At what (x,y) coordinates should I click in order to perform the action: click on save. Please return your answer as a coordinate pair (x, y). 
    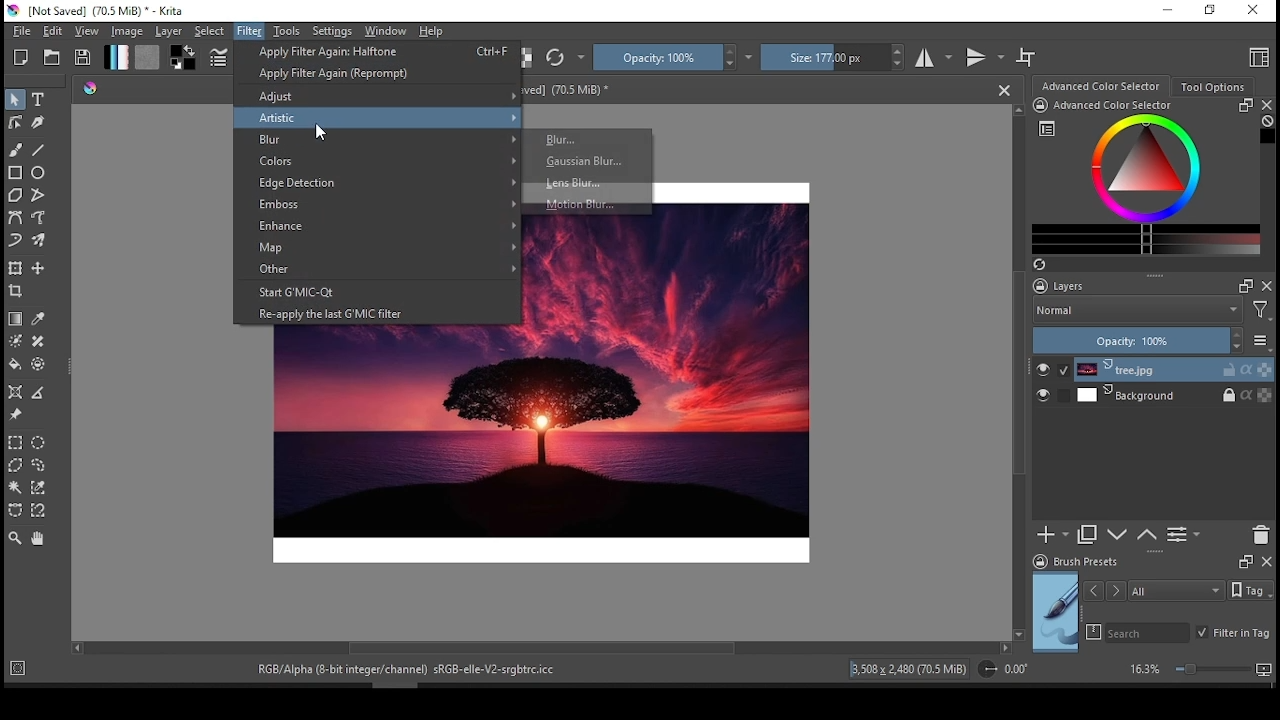
    Looking at the image, I should click on (84, 57).